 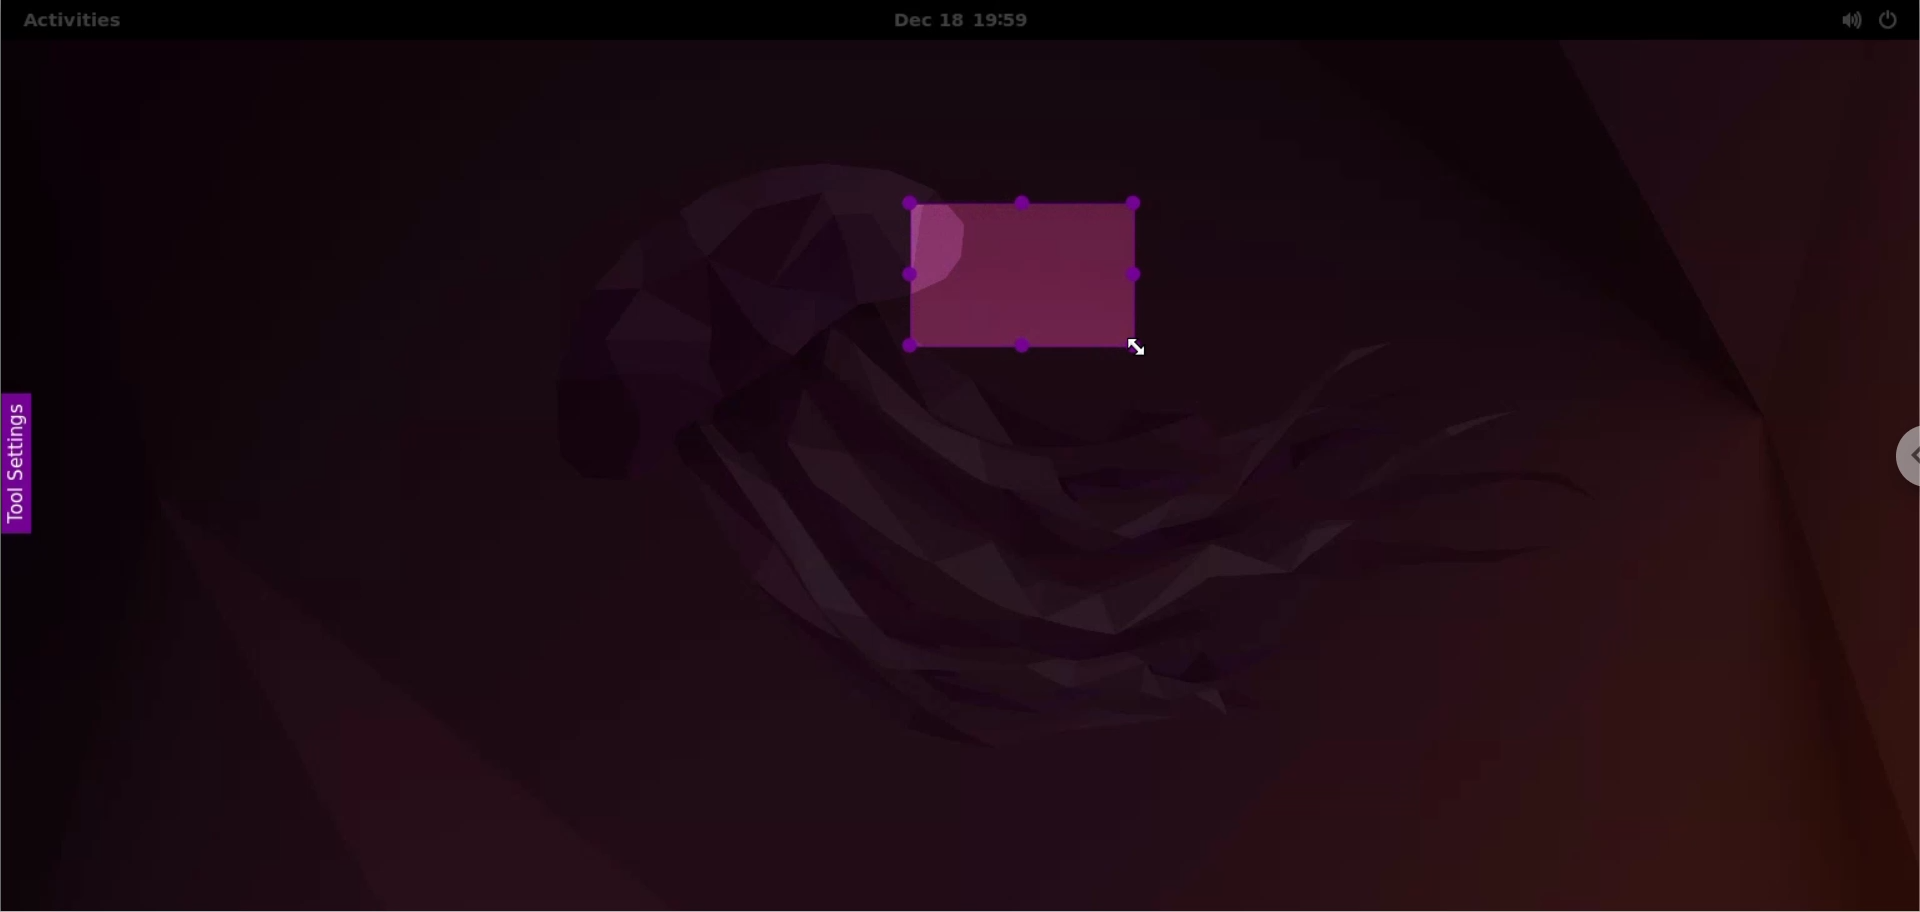 I want to click on selected area, so click(x=1027, y=277).